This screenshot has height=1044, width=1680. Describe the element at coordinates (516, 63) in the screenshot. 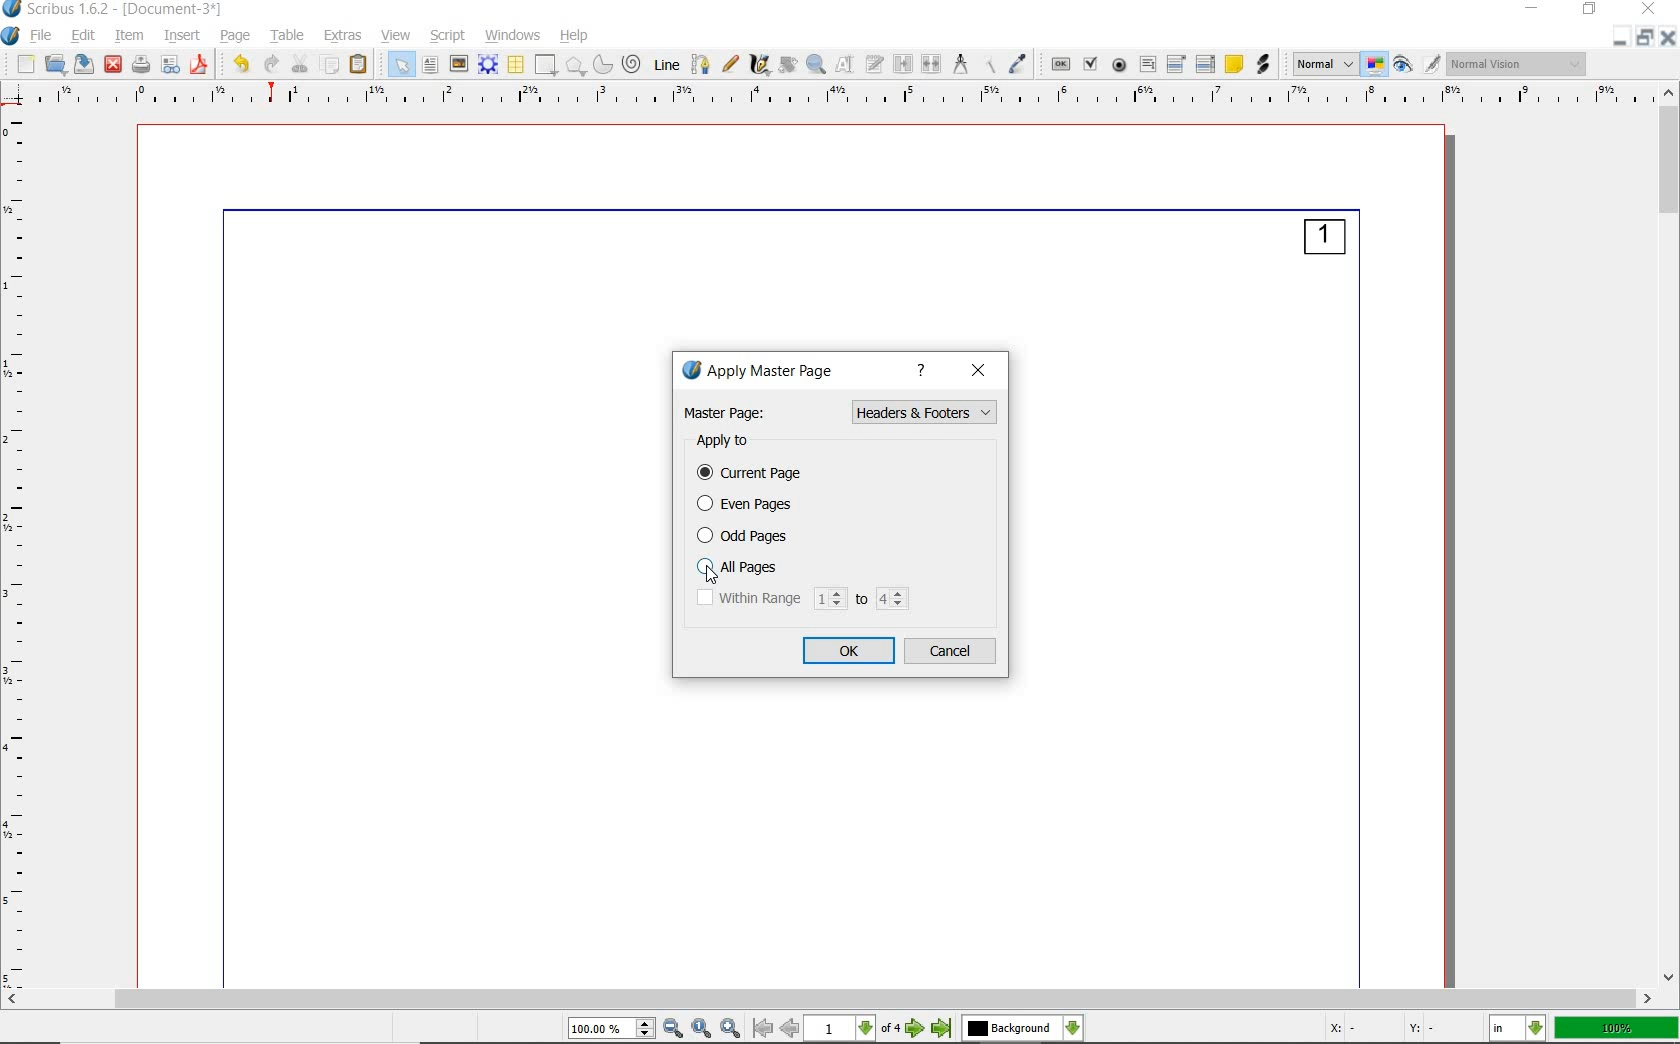

I see `table` at that location.